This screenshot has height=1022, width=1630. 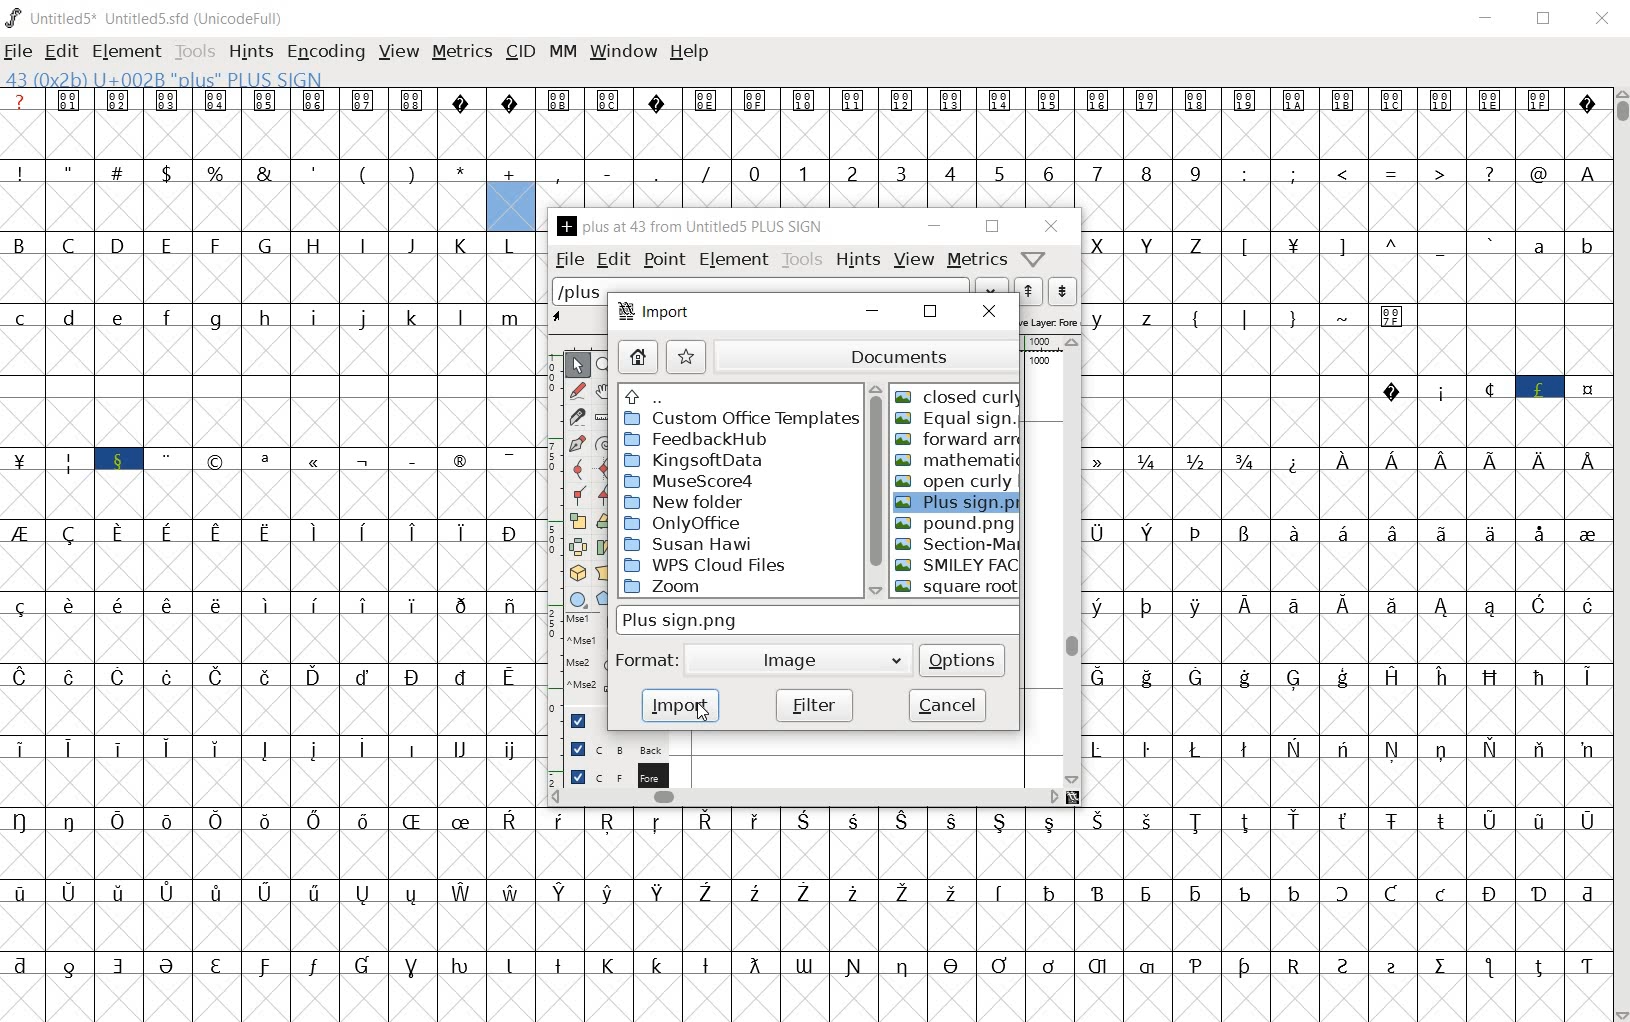 I want to click on , so click(x=1173, y=628).